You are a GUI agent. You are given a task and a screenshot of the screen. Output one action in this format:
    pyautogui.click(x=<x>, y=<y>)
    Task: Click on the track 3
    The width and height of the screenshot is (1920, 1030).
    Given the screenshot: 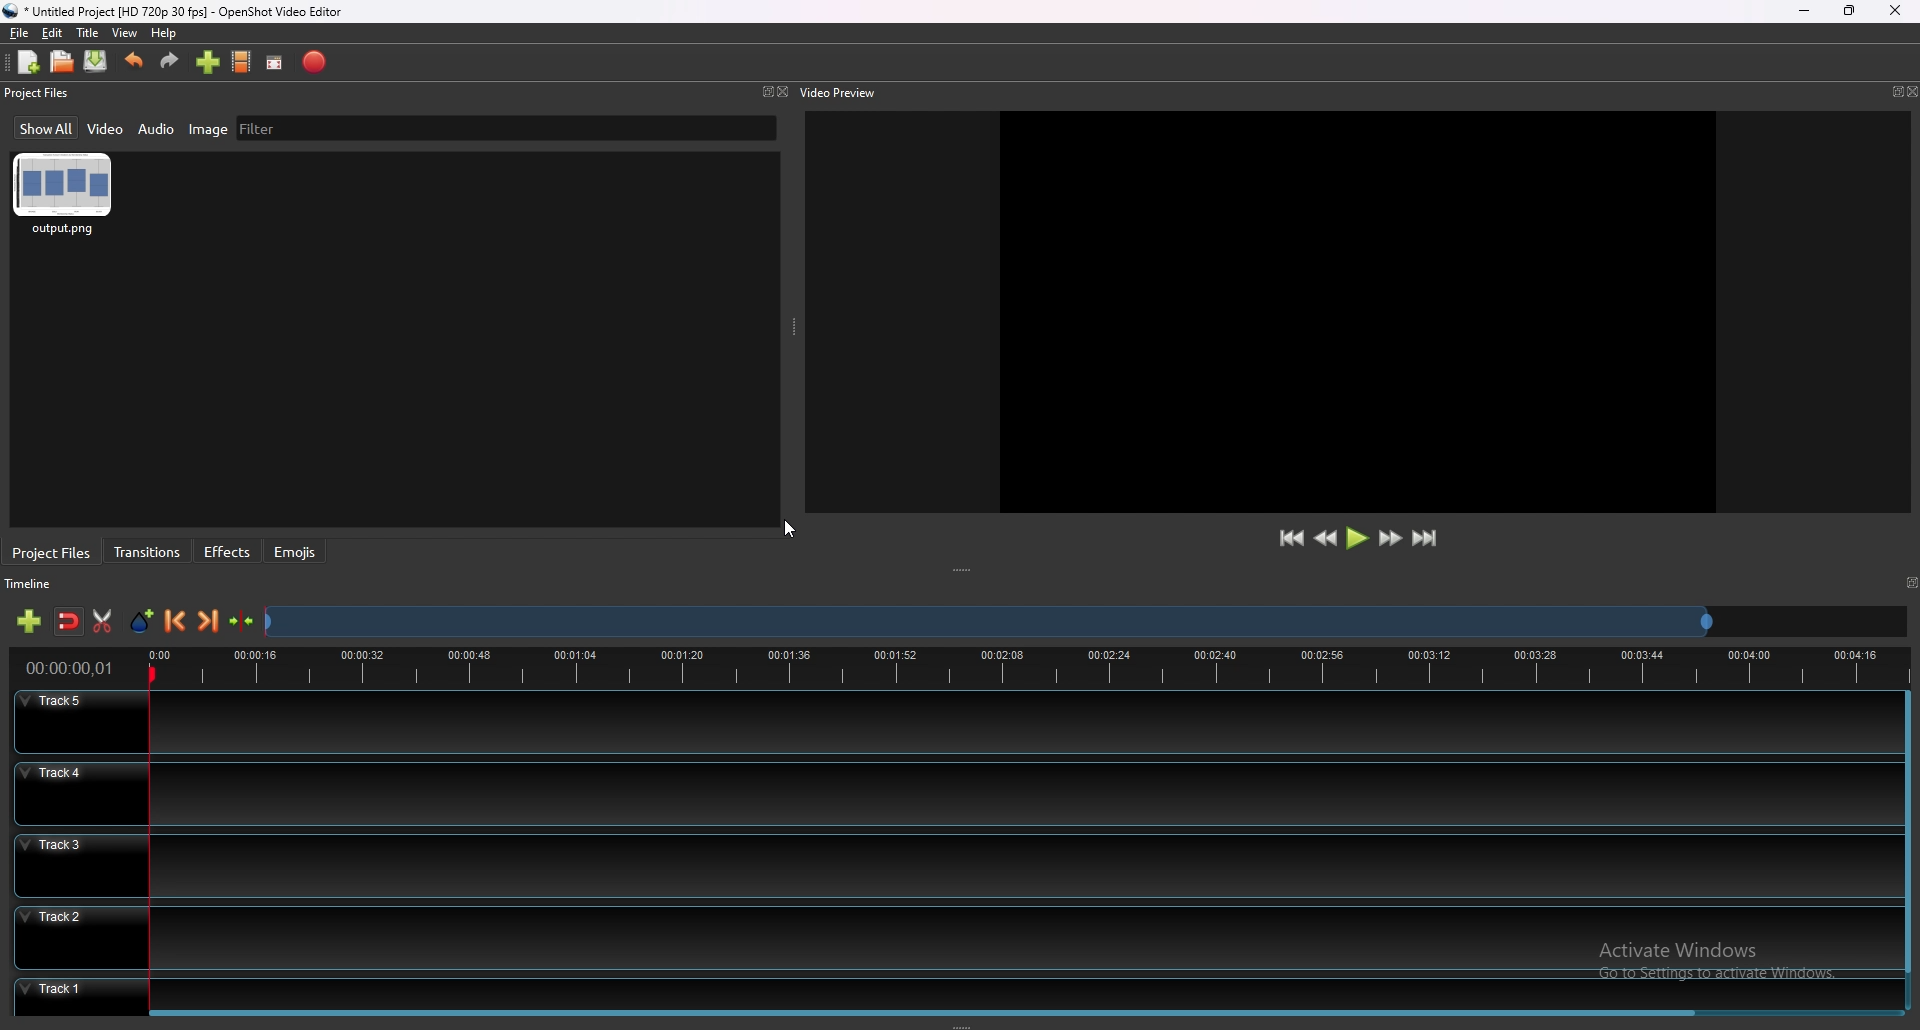 What is the action you would take?
    pyautogui.click(x=949, y=863)
    